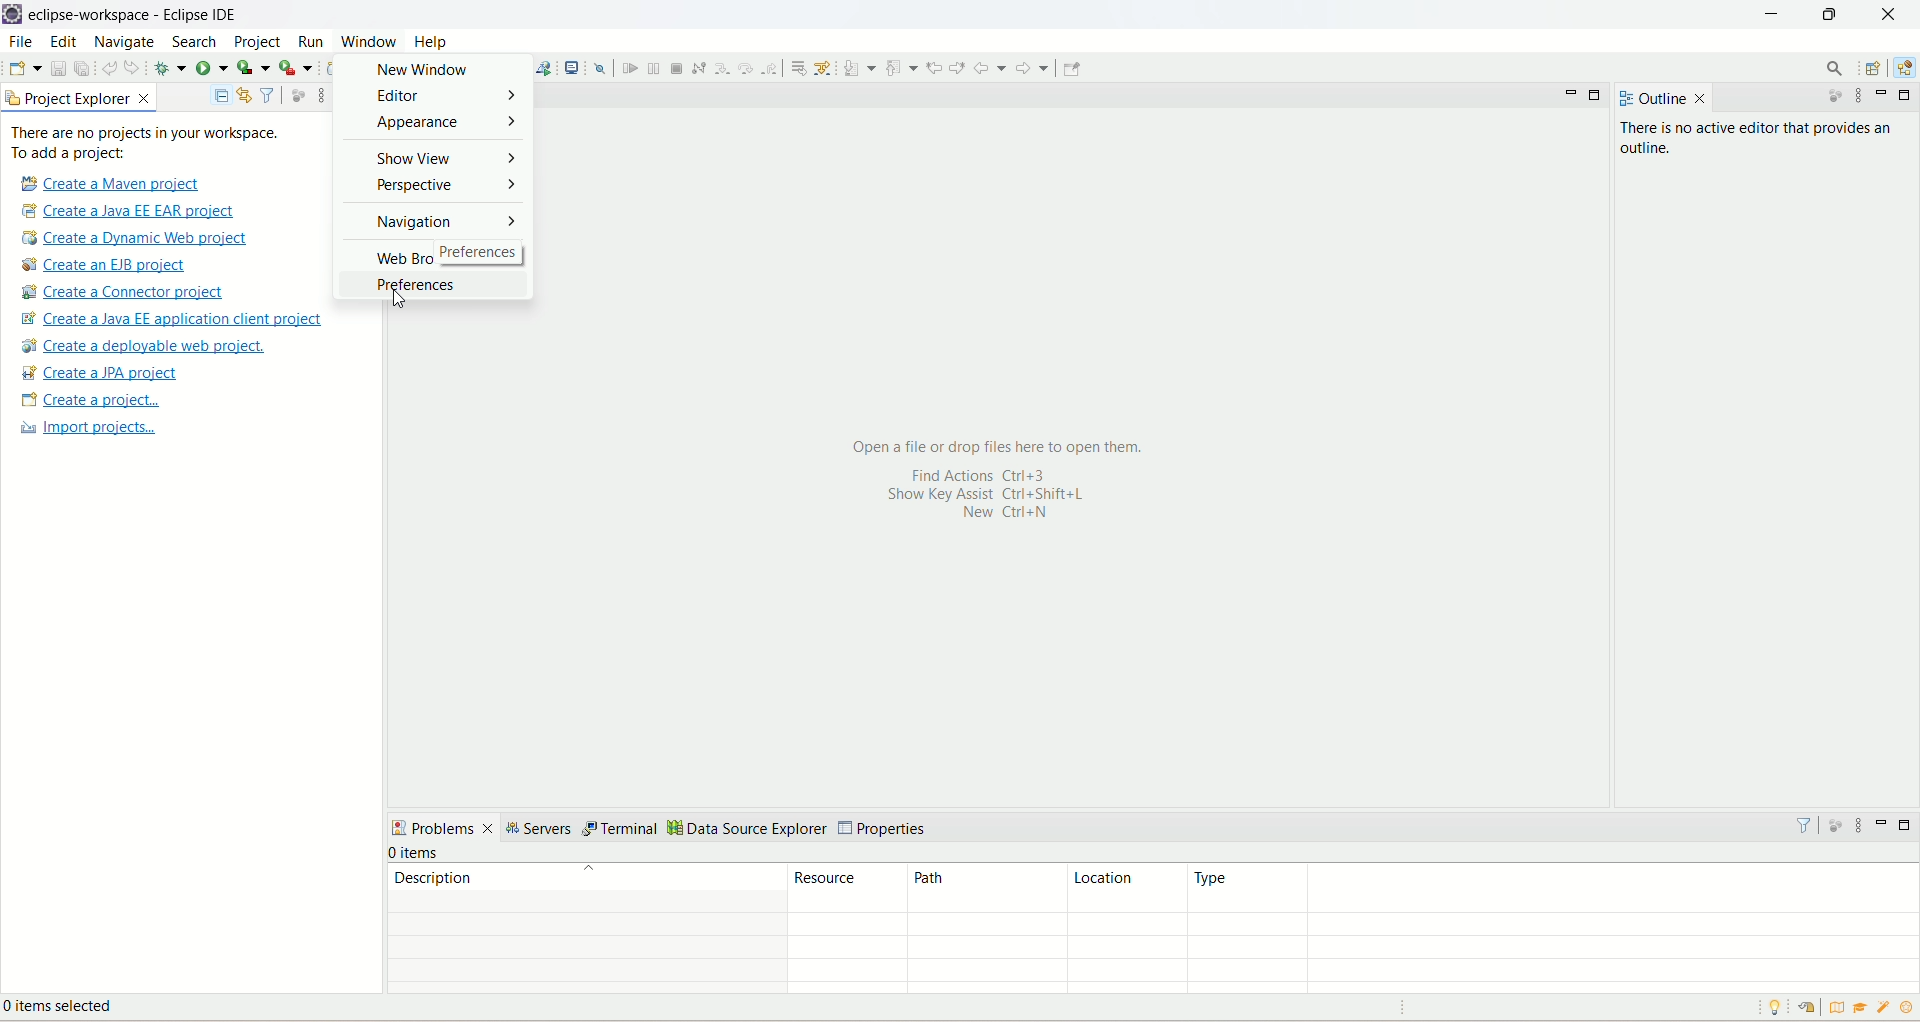  What do you see at coordinates (795, 67) in the screenshot?
I see `drop to frames` at bounding box center [795, 67].